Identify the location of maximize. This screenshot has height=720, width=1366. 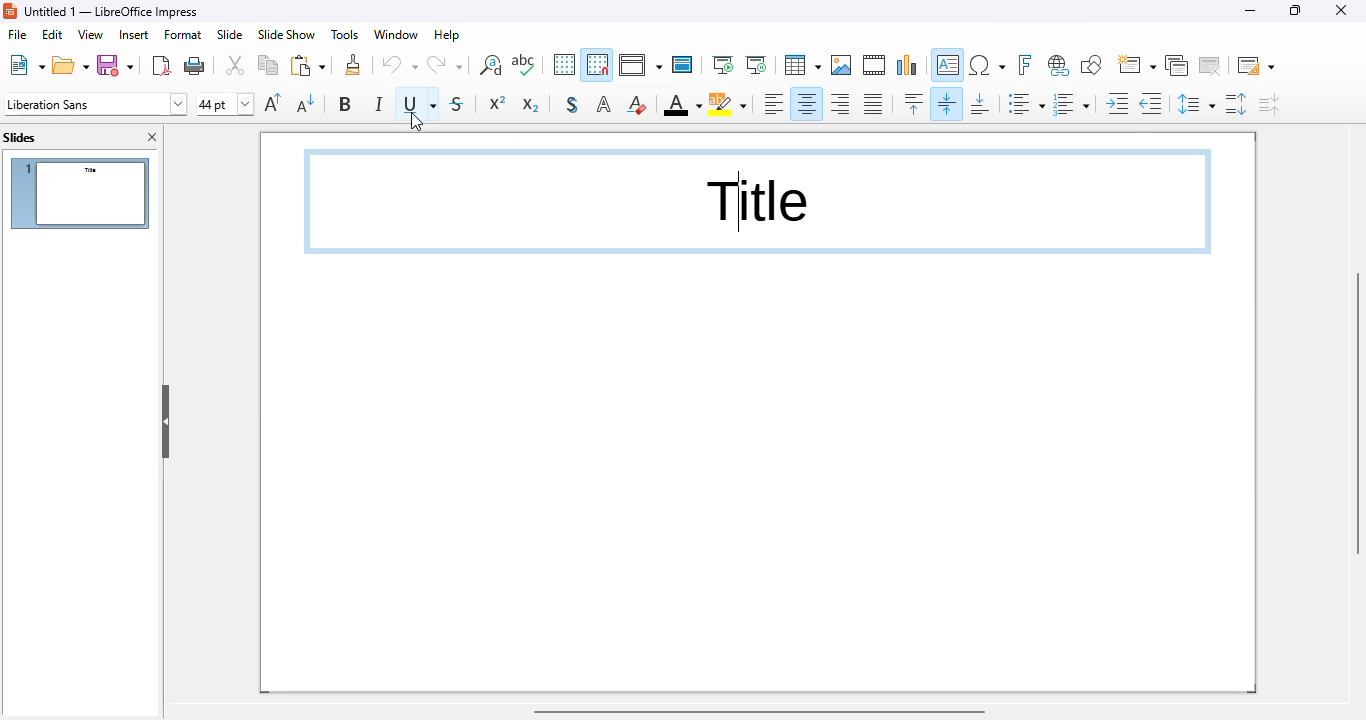
(1295, 10).